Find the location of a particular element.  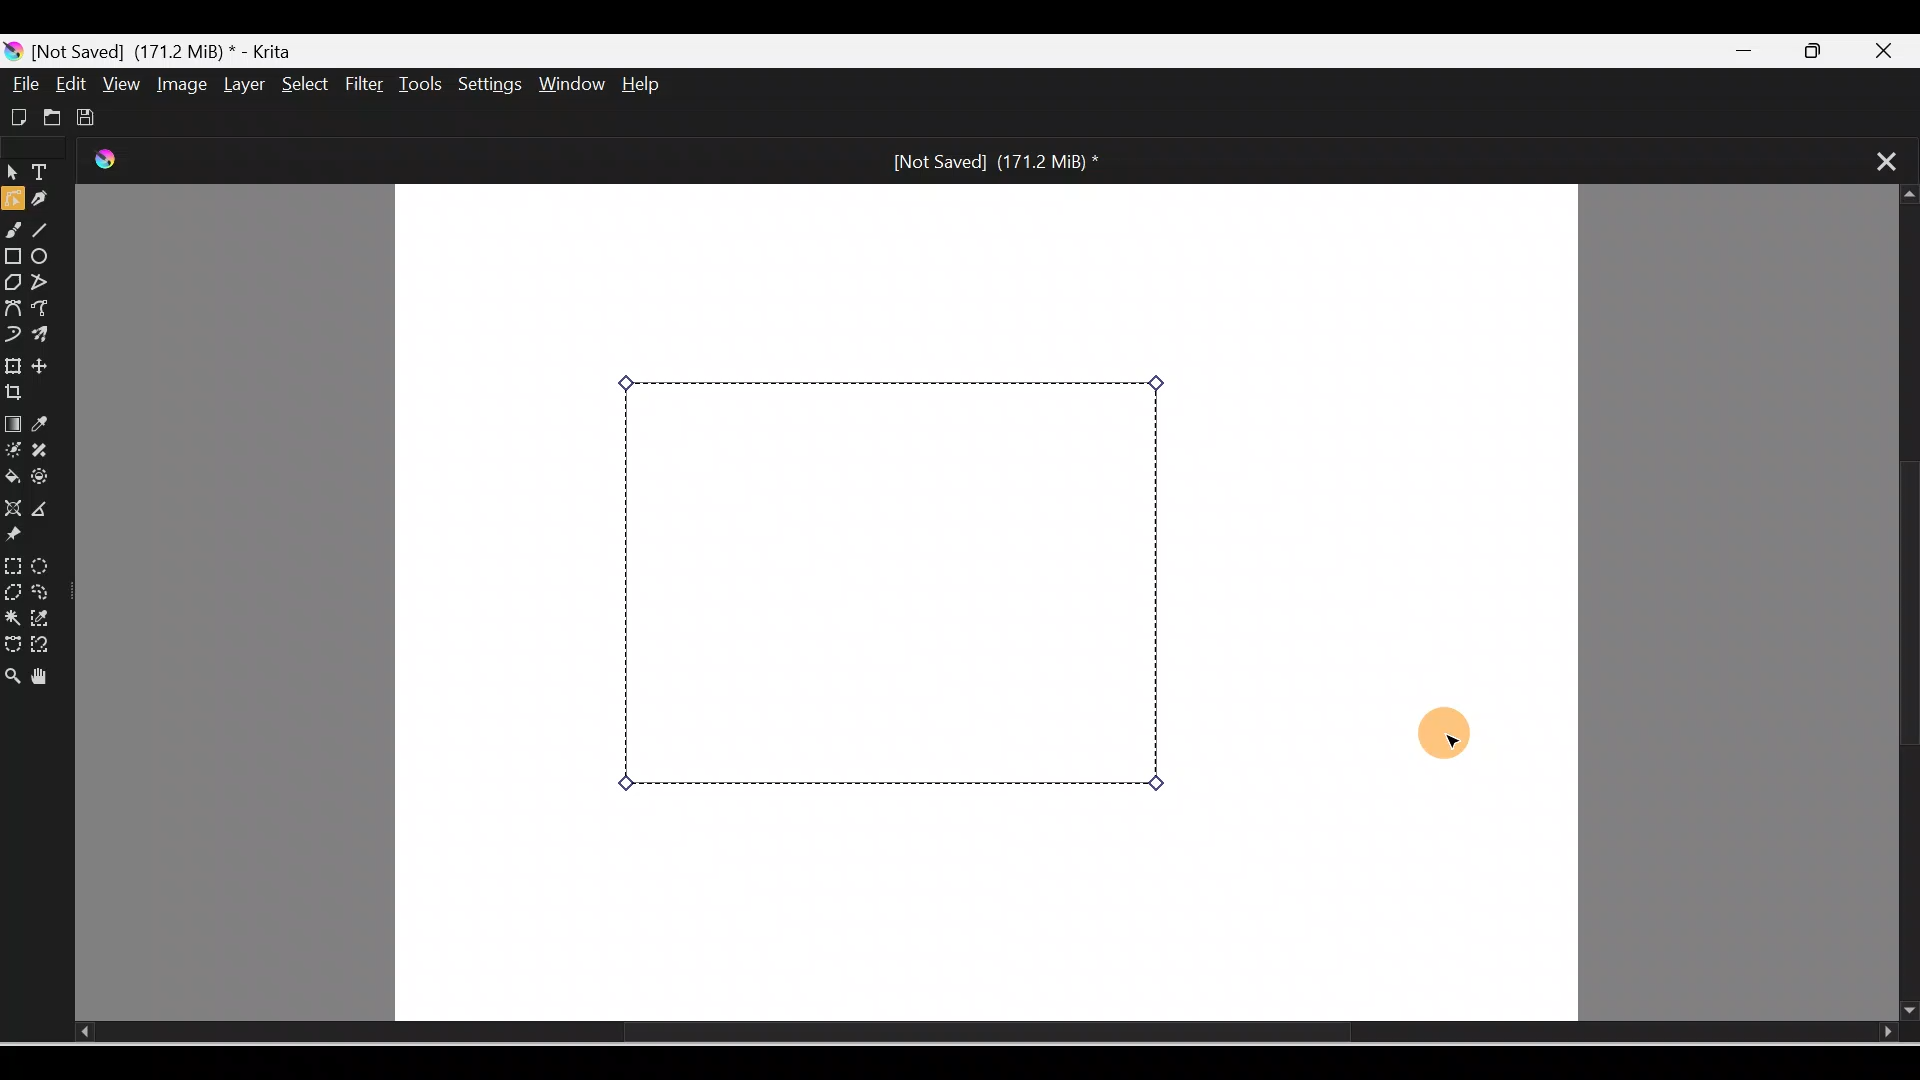

Calligraphy is located at coordinates (47, 201).